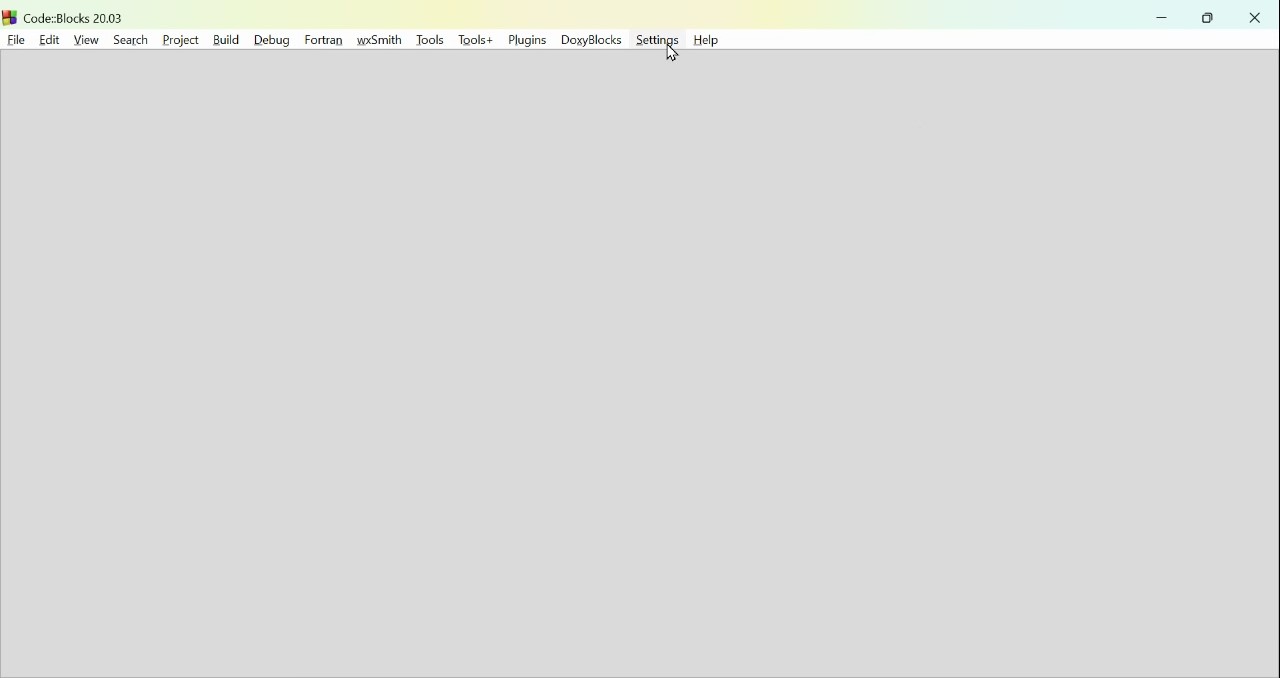  Describe the element at coordinates (1162, 17) in the screenshot. I see `minimise` at that location.